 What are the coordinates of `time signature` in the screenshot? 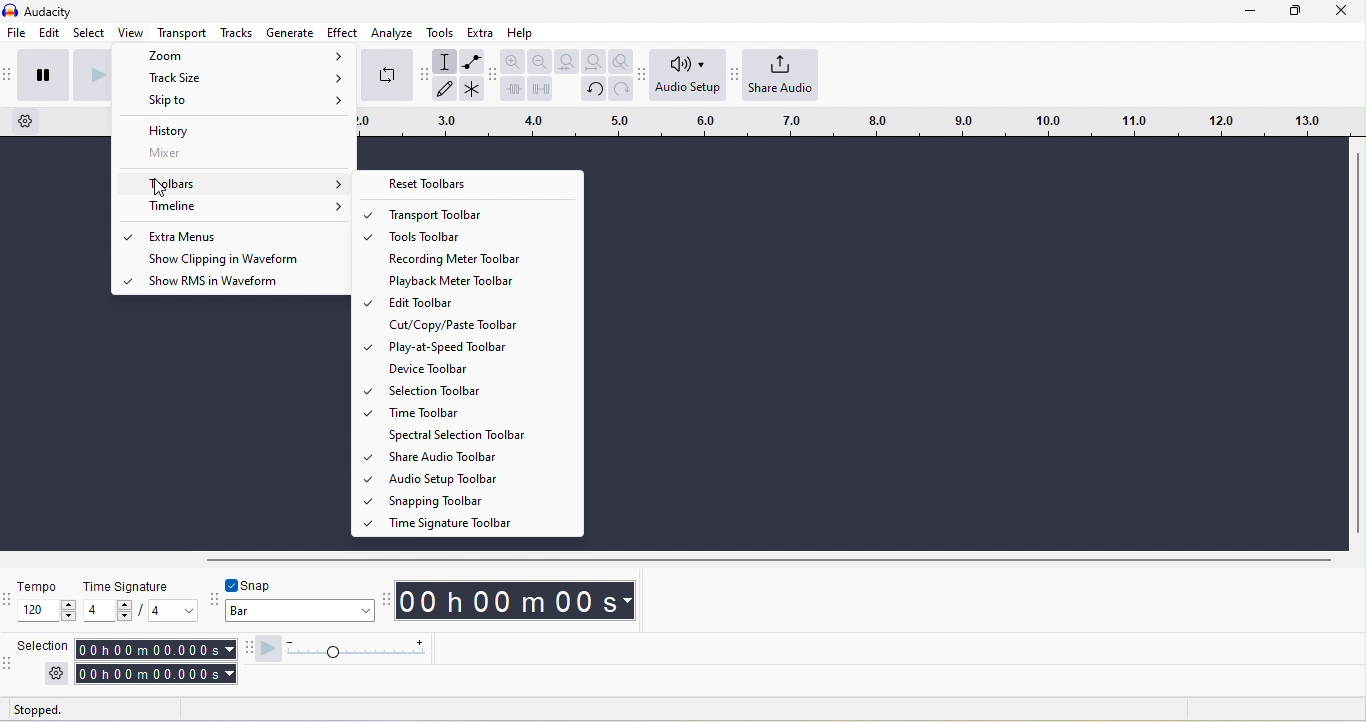 It's located at (128, 587).